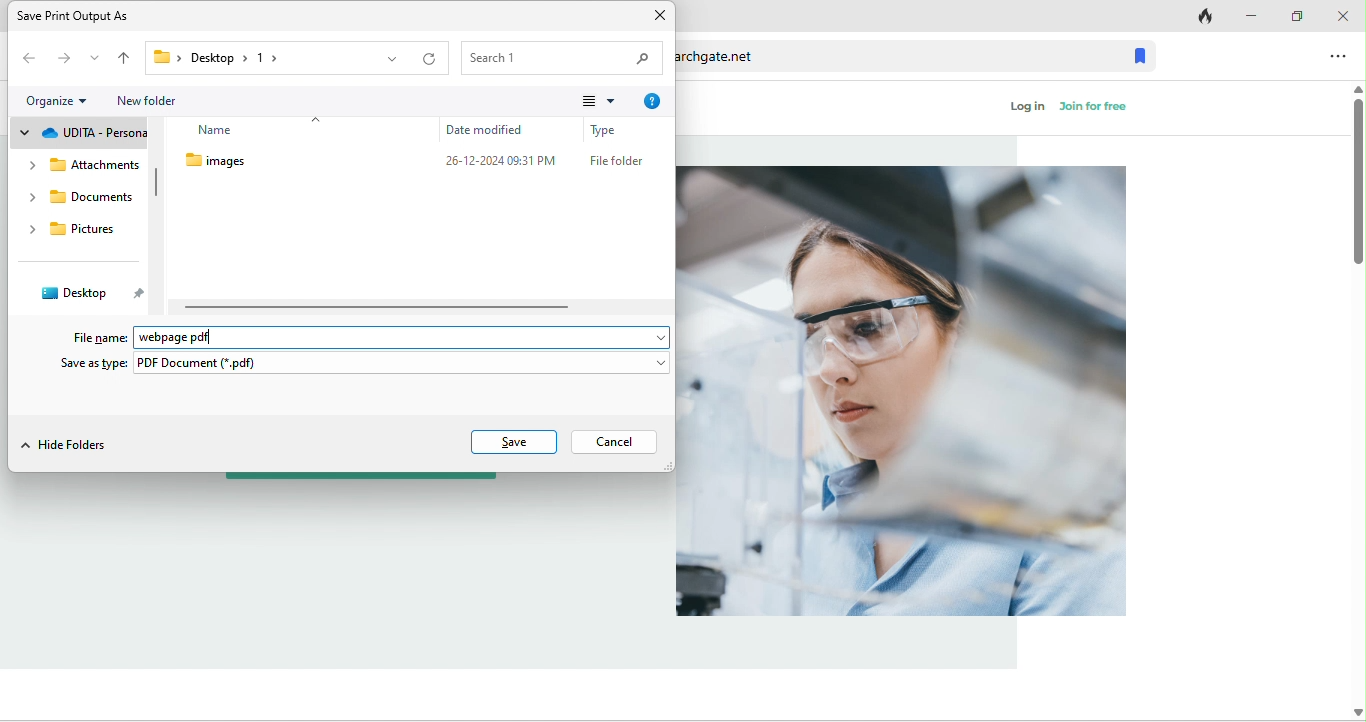 The height and width of the screenshot is (722, 1366). I want to click on cancel, so click(613, 442).